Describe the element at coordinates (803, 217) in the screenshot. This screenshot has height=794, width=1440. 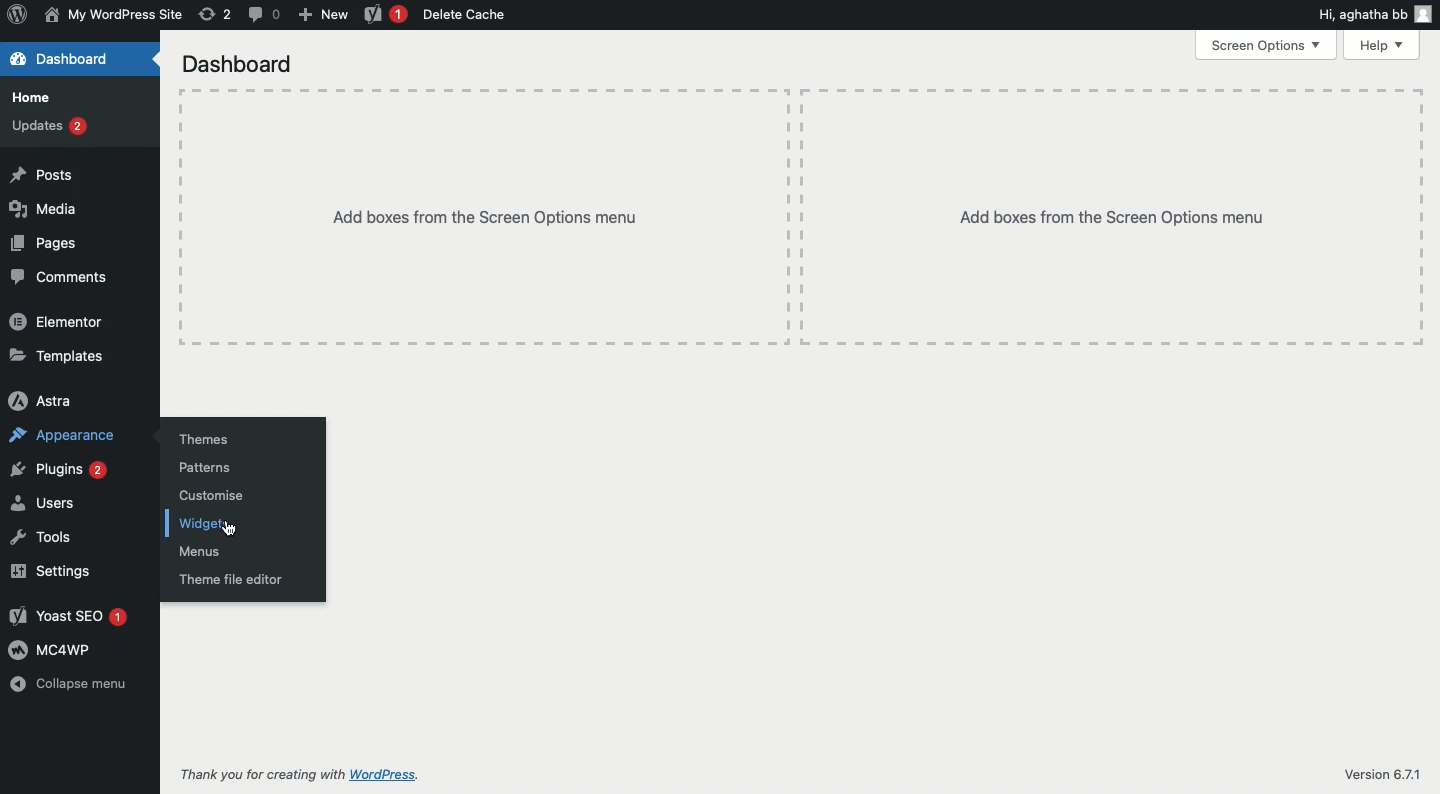
I see `Add boxes from the screen options menu` at that location.